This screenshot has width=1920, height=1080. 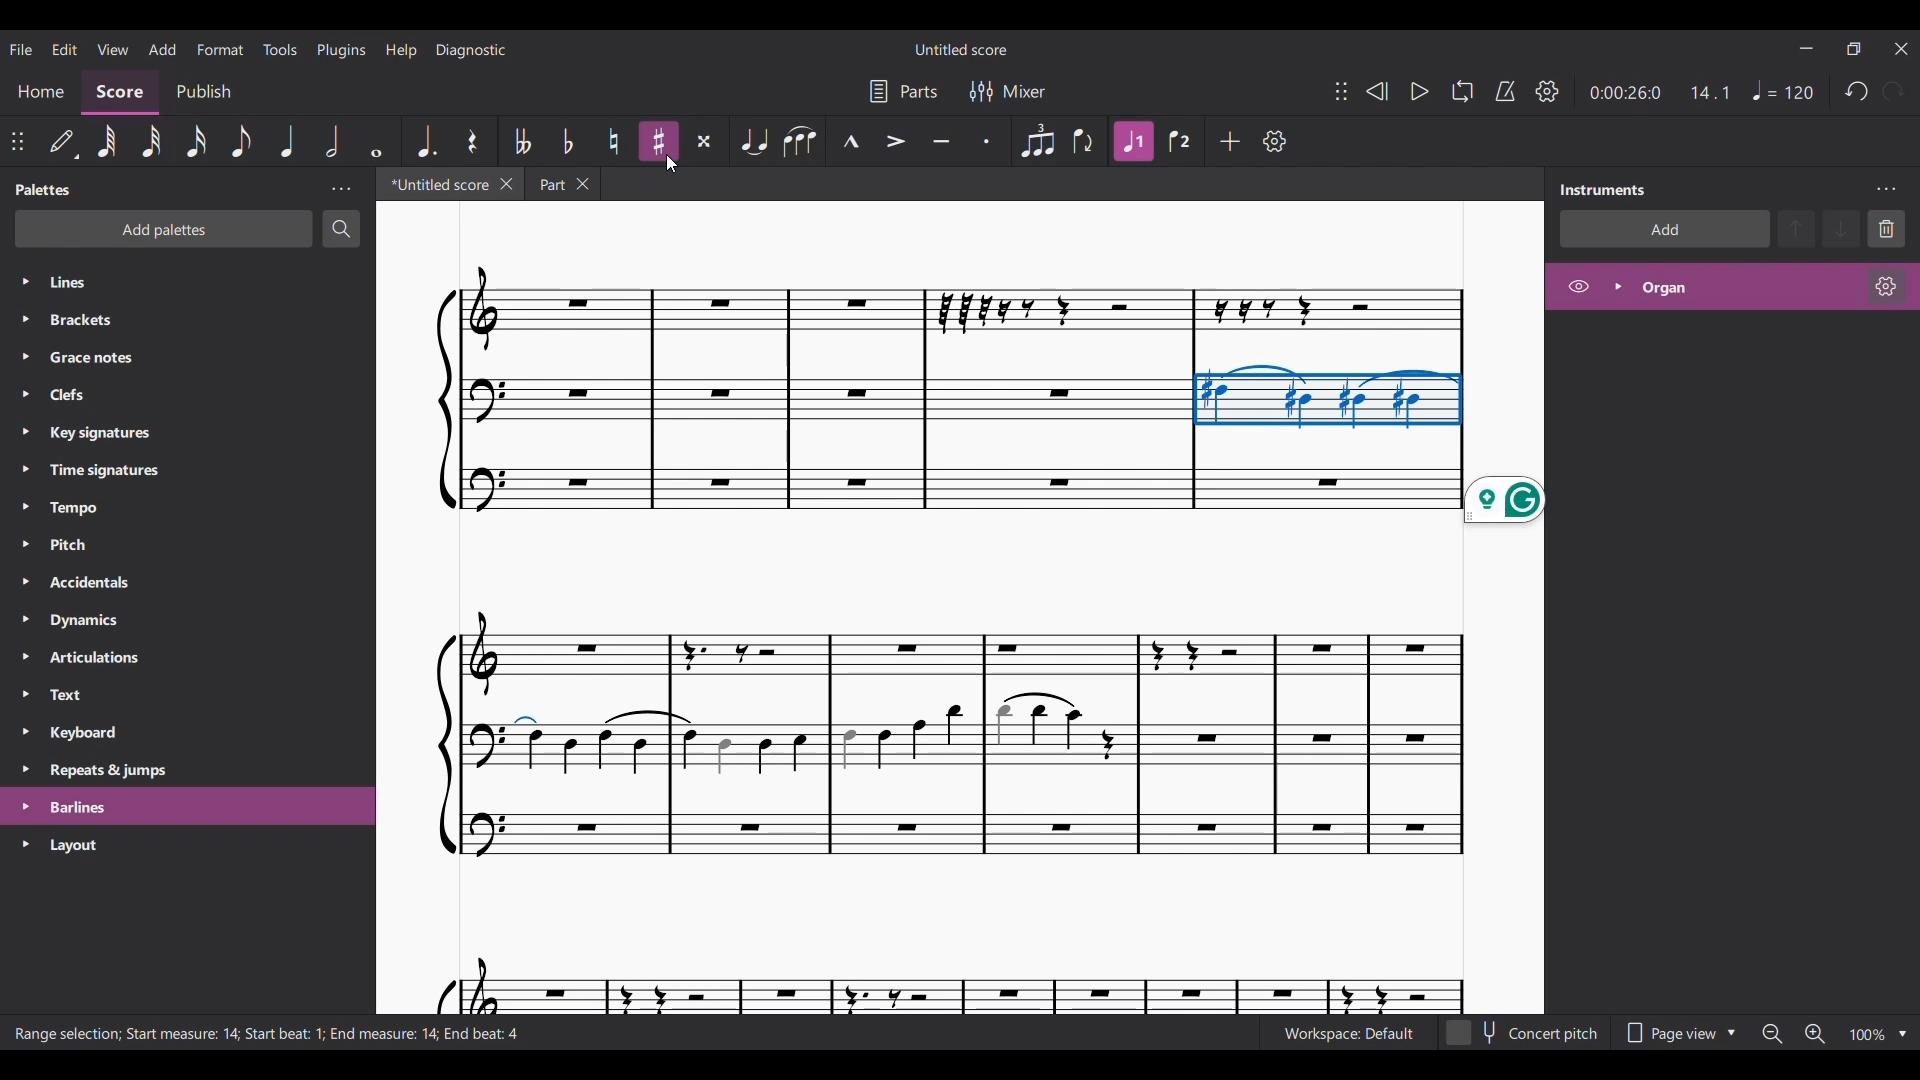 What do you see at coordinates (1902, 1034) in the screenshot?
I see `Zoom options` at bounding box center [1902, 1034].